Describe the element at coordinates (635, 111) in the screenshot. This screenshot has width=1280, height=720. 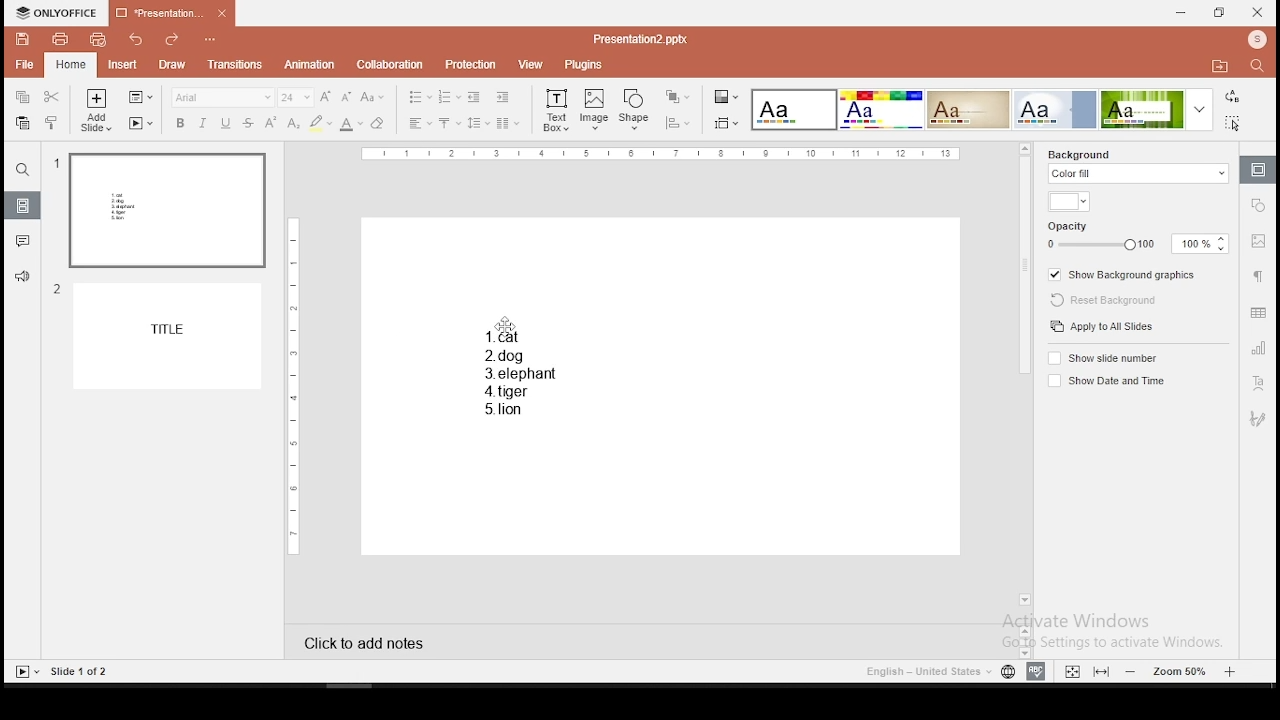
I see `shape` at that location.